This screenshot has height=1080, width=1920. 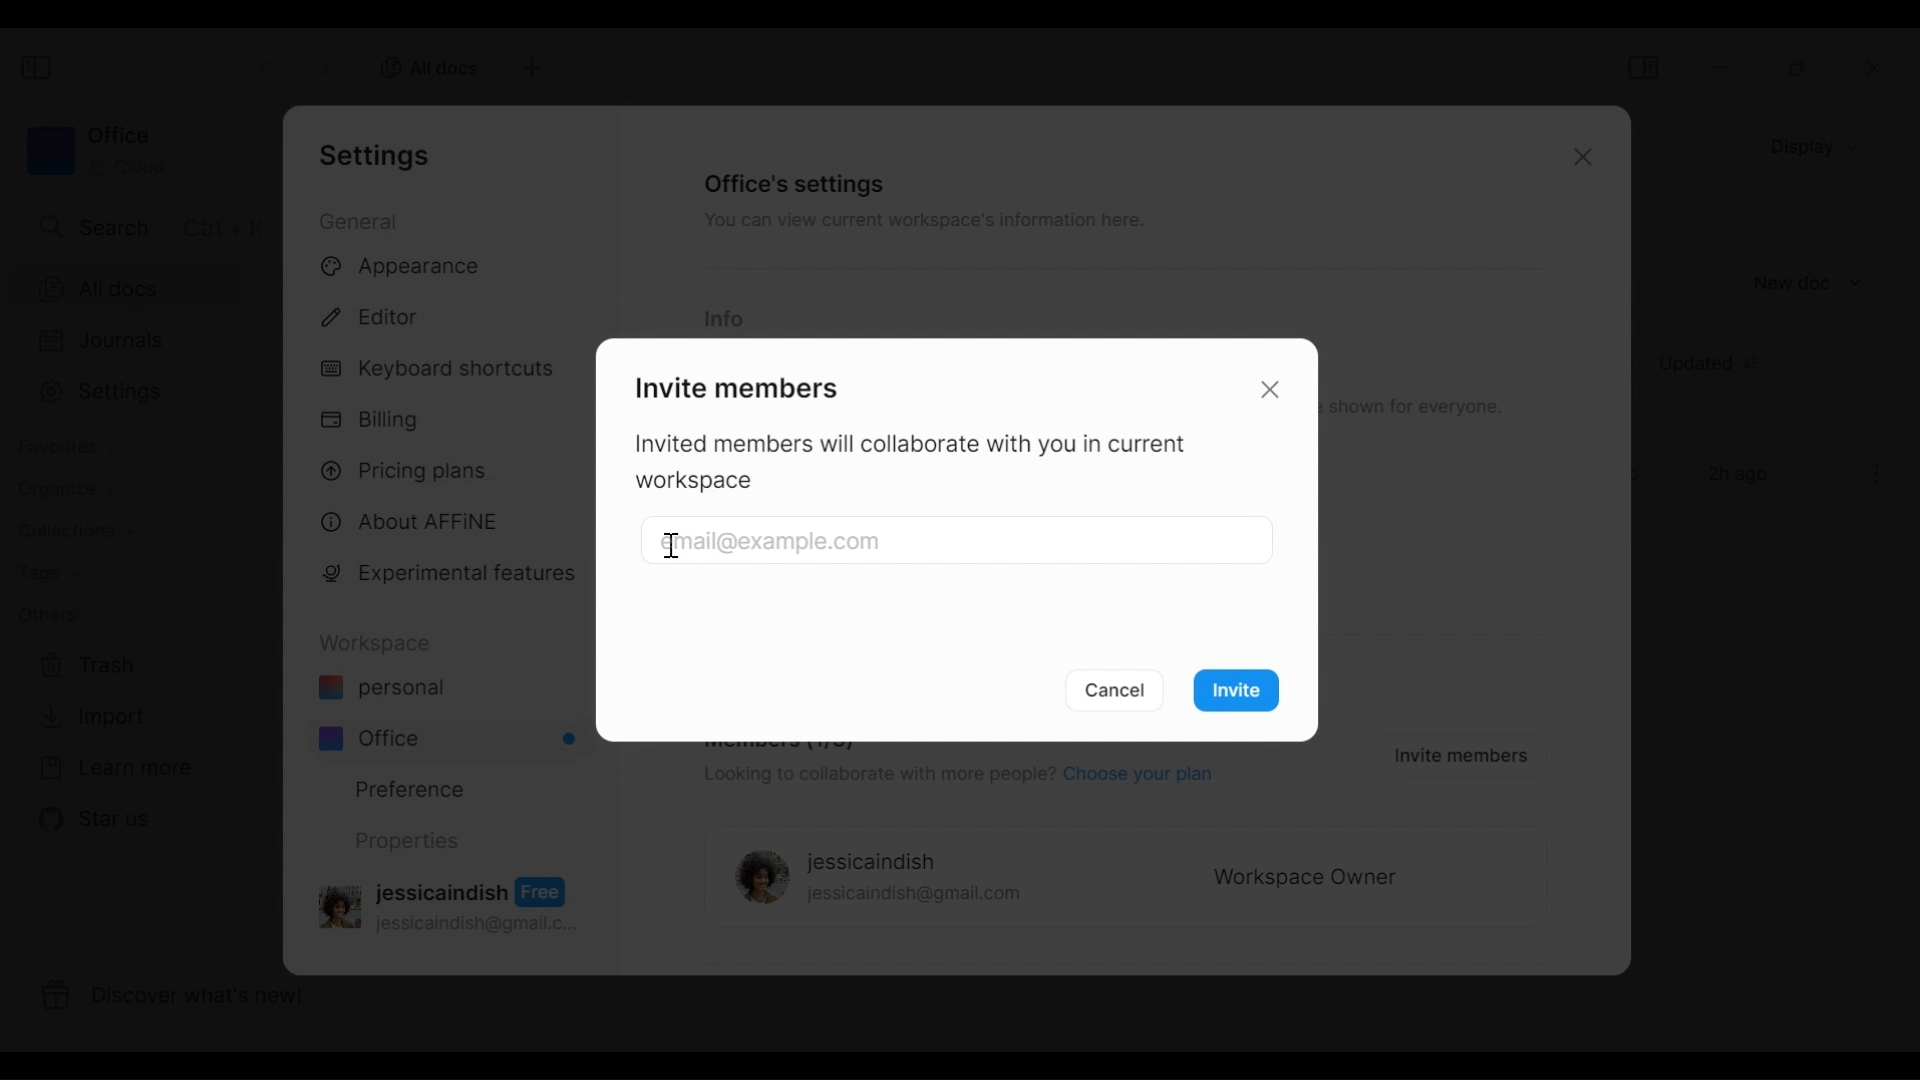 What do you see at coordinates (450, 738) in the screenshot?
I see `Office` at bounding box center [450, 738].